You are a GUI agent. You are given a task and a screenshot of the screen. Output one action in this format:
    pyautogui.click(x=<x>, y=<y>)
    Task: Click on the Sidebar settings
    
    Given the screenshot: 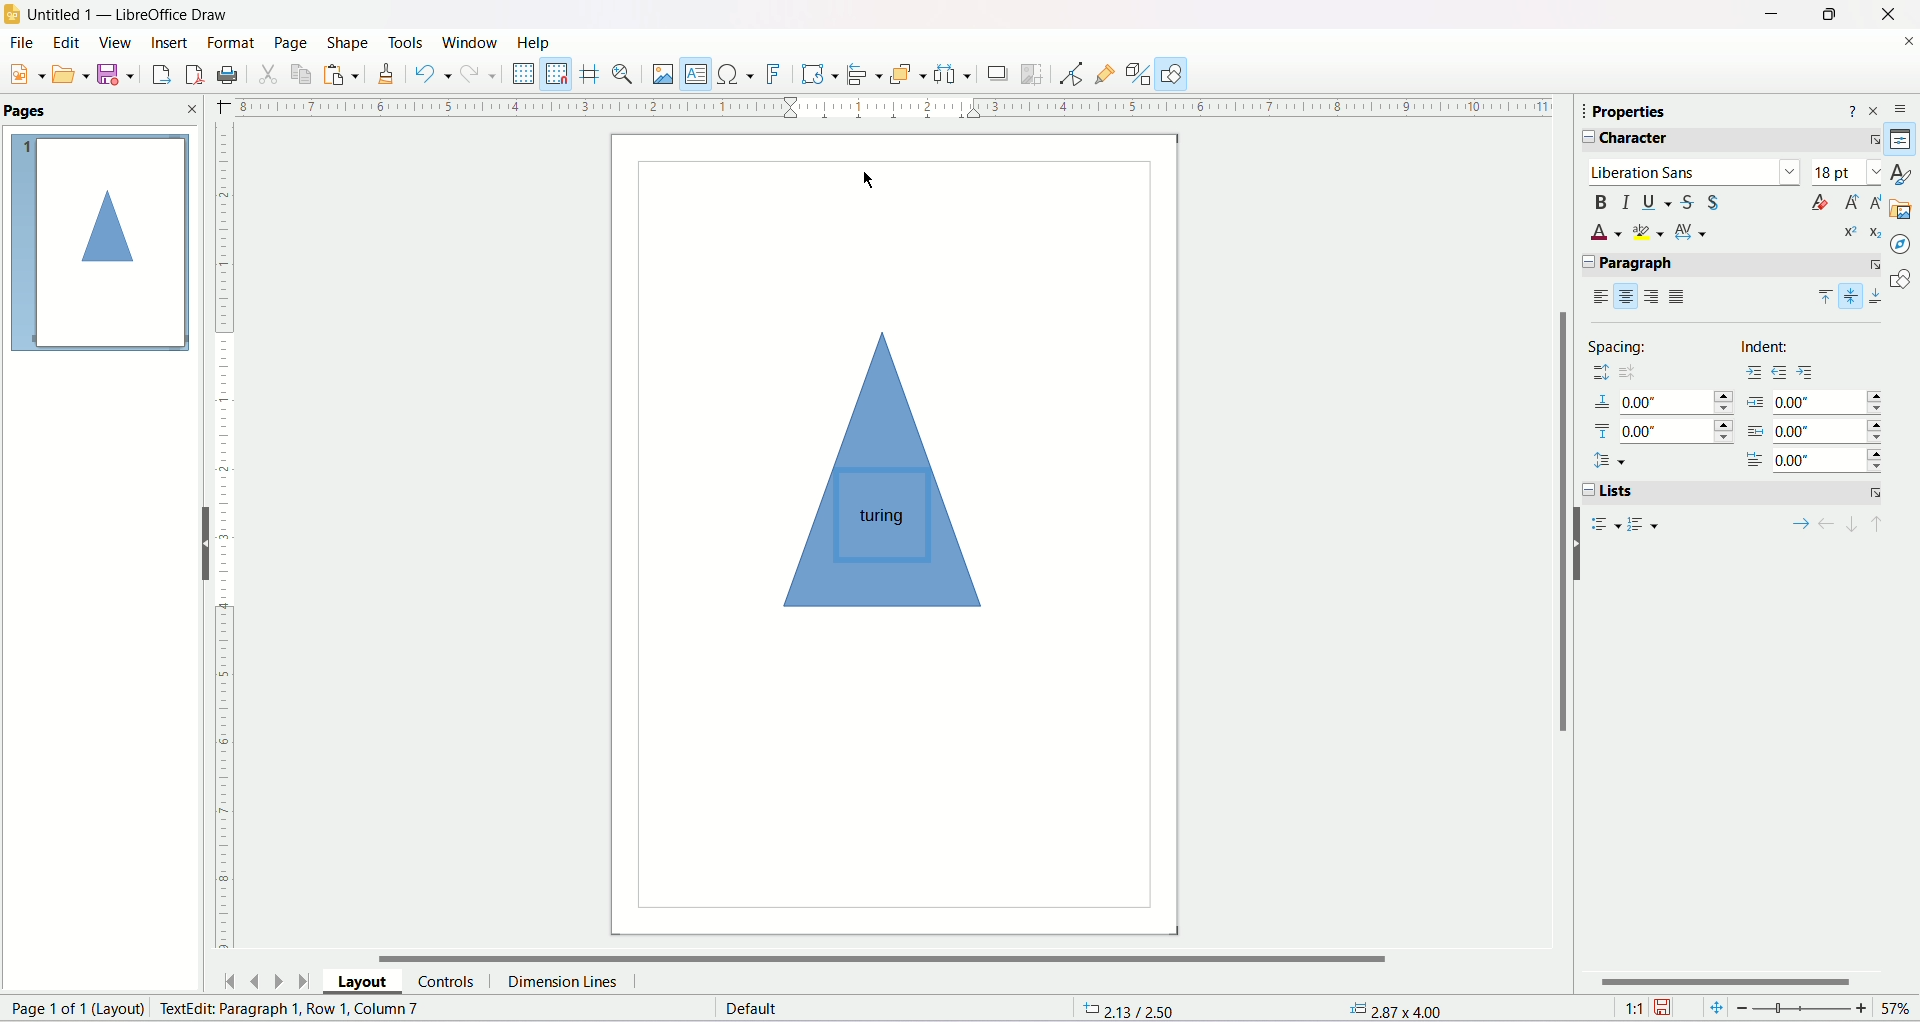 What is the action you would take?
    pyautogui.click(x=1903, y=105)
    